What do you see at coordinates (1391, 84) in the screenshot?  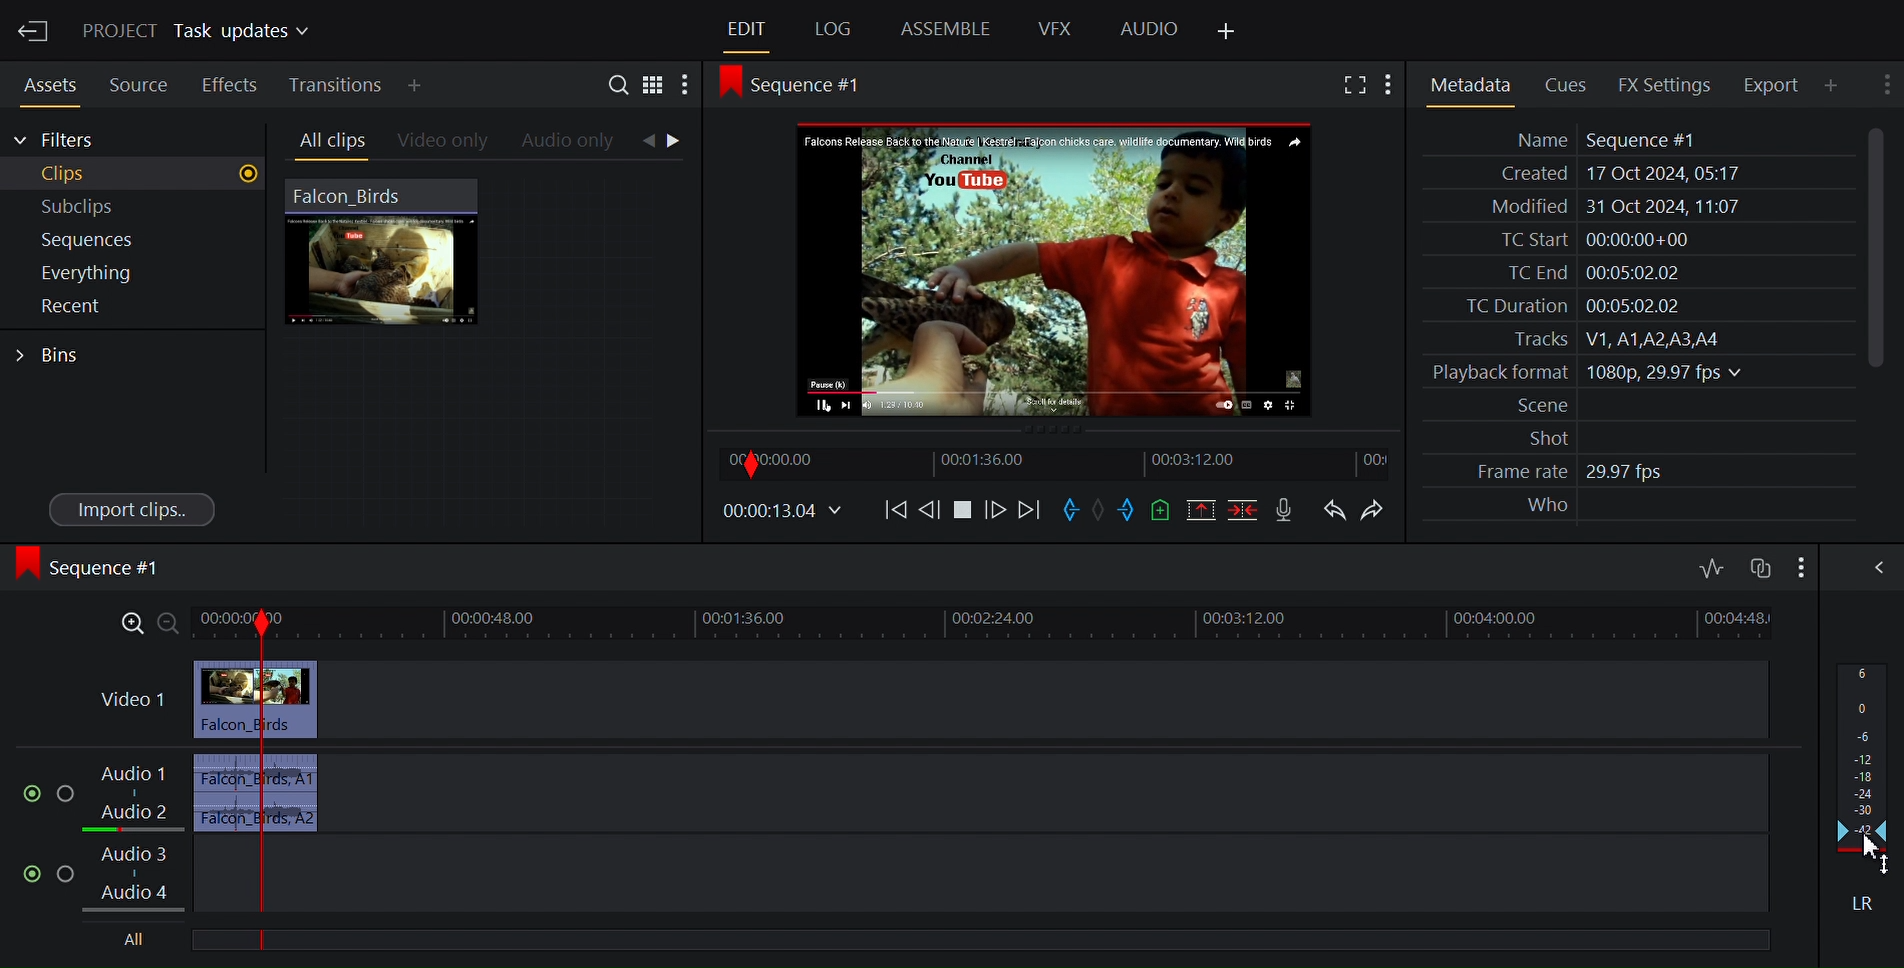 I see `Show settings menu` at bounding box center [1391, 84].